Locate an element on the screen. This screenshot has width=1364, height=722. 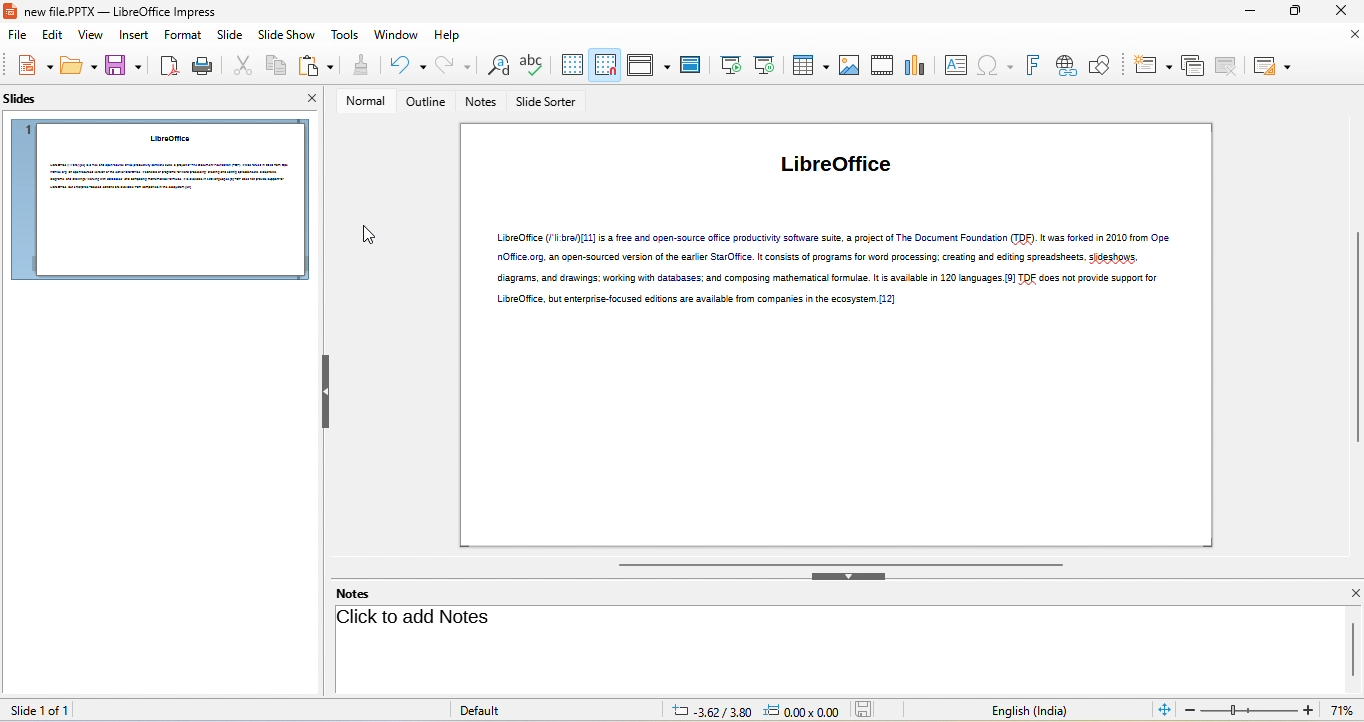
display to grid is located at coordinates (572, 68).